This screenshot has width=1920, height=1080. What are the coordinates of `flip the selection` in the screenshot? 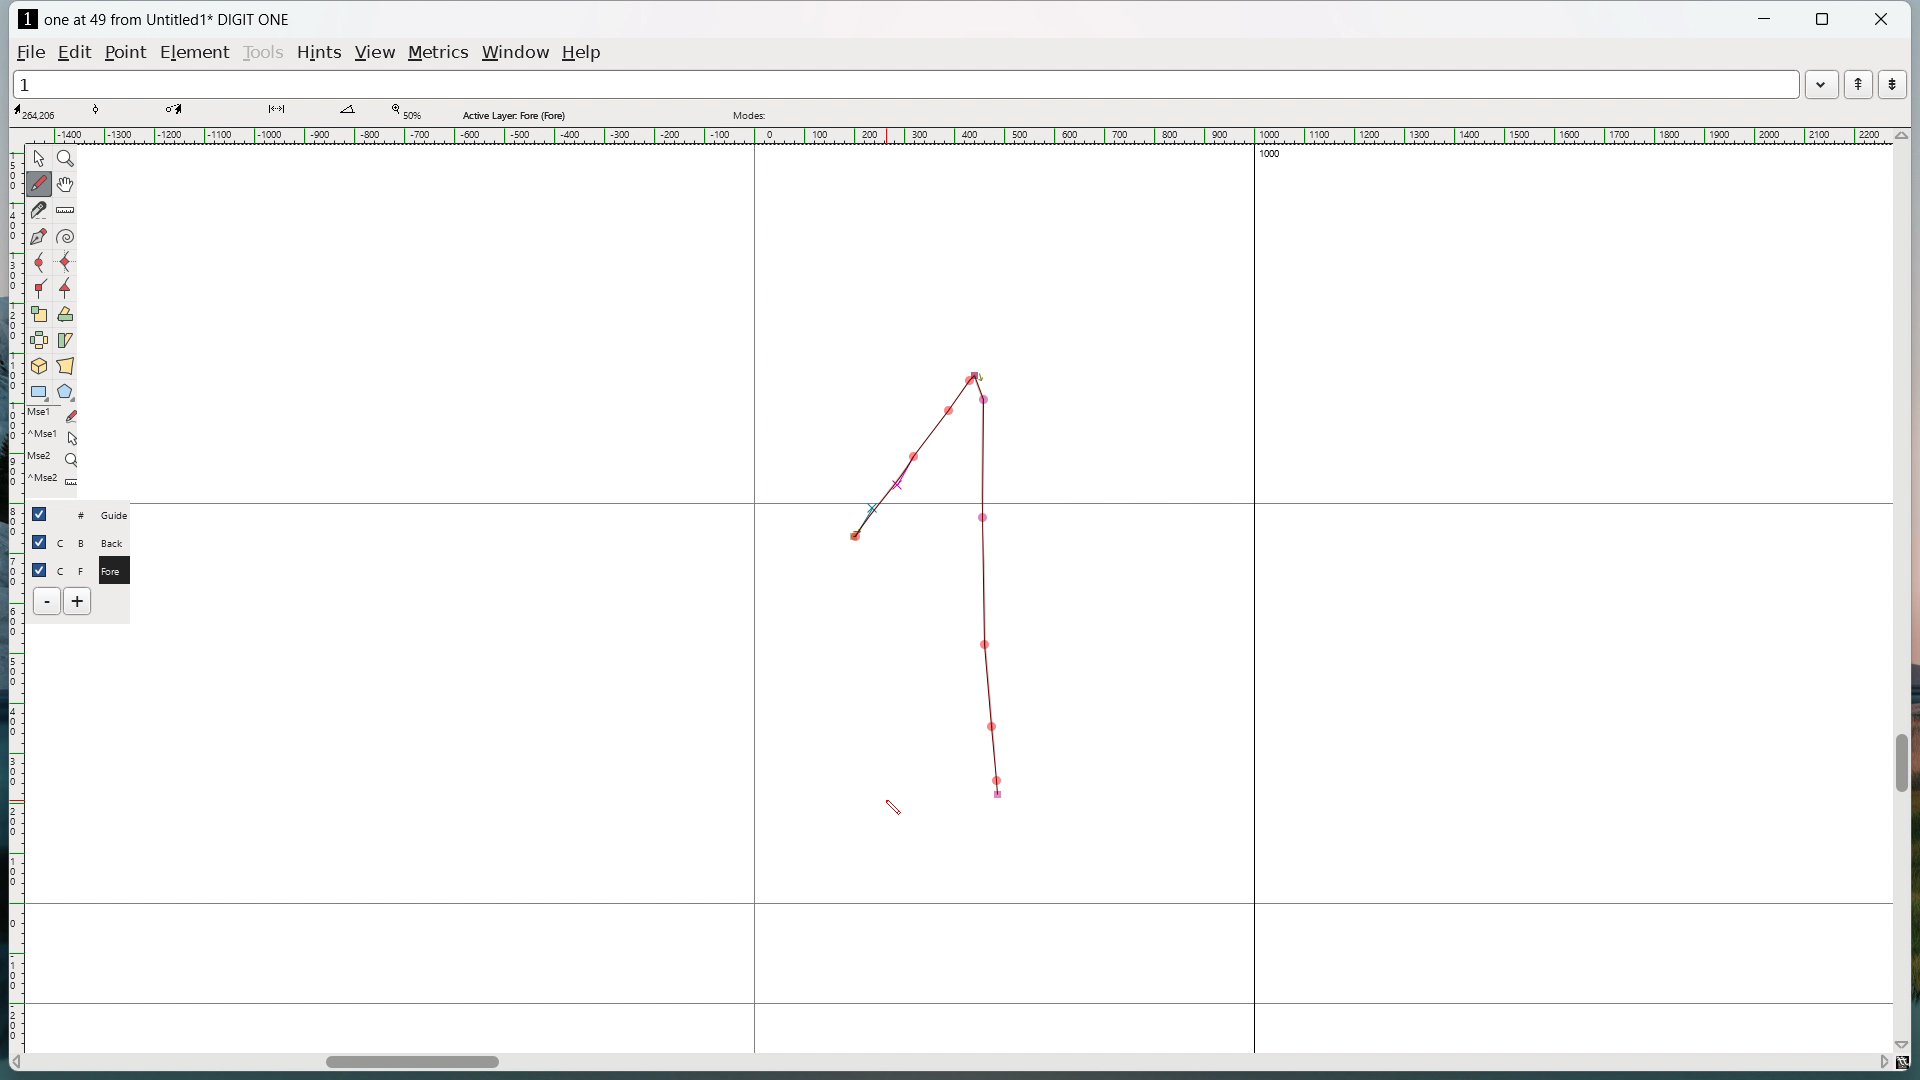 It's located at (40, 340).